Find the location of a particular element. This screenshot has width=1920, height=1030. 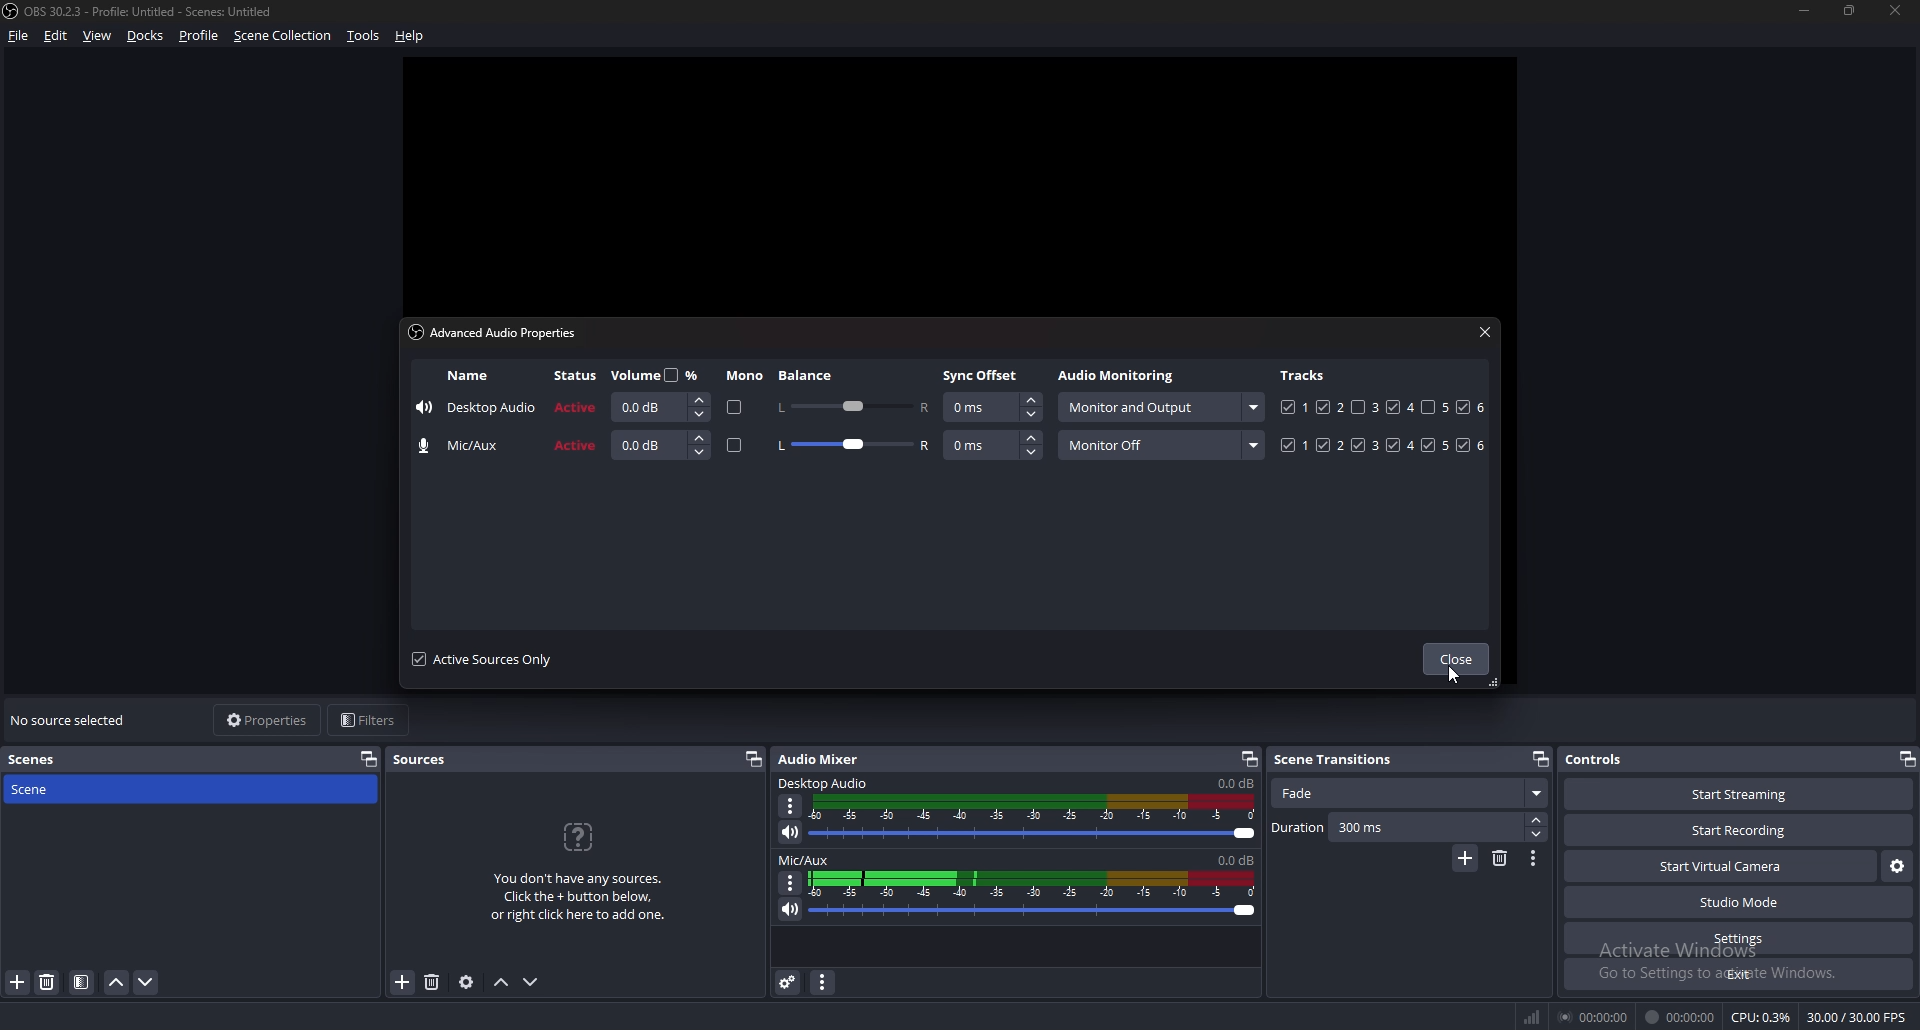

audio mixer menu is located at coordinates (826, 983).